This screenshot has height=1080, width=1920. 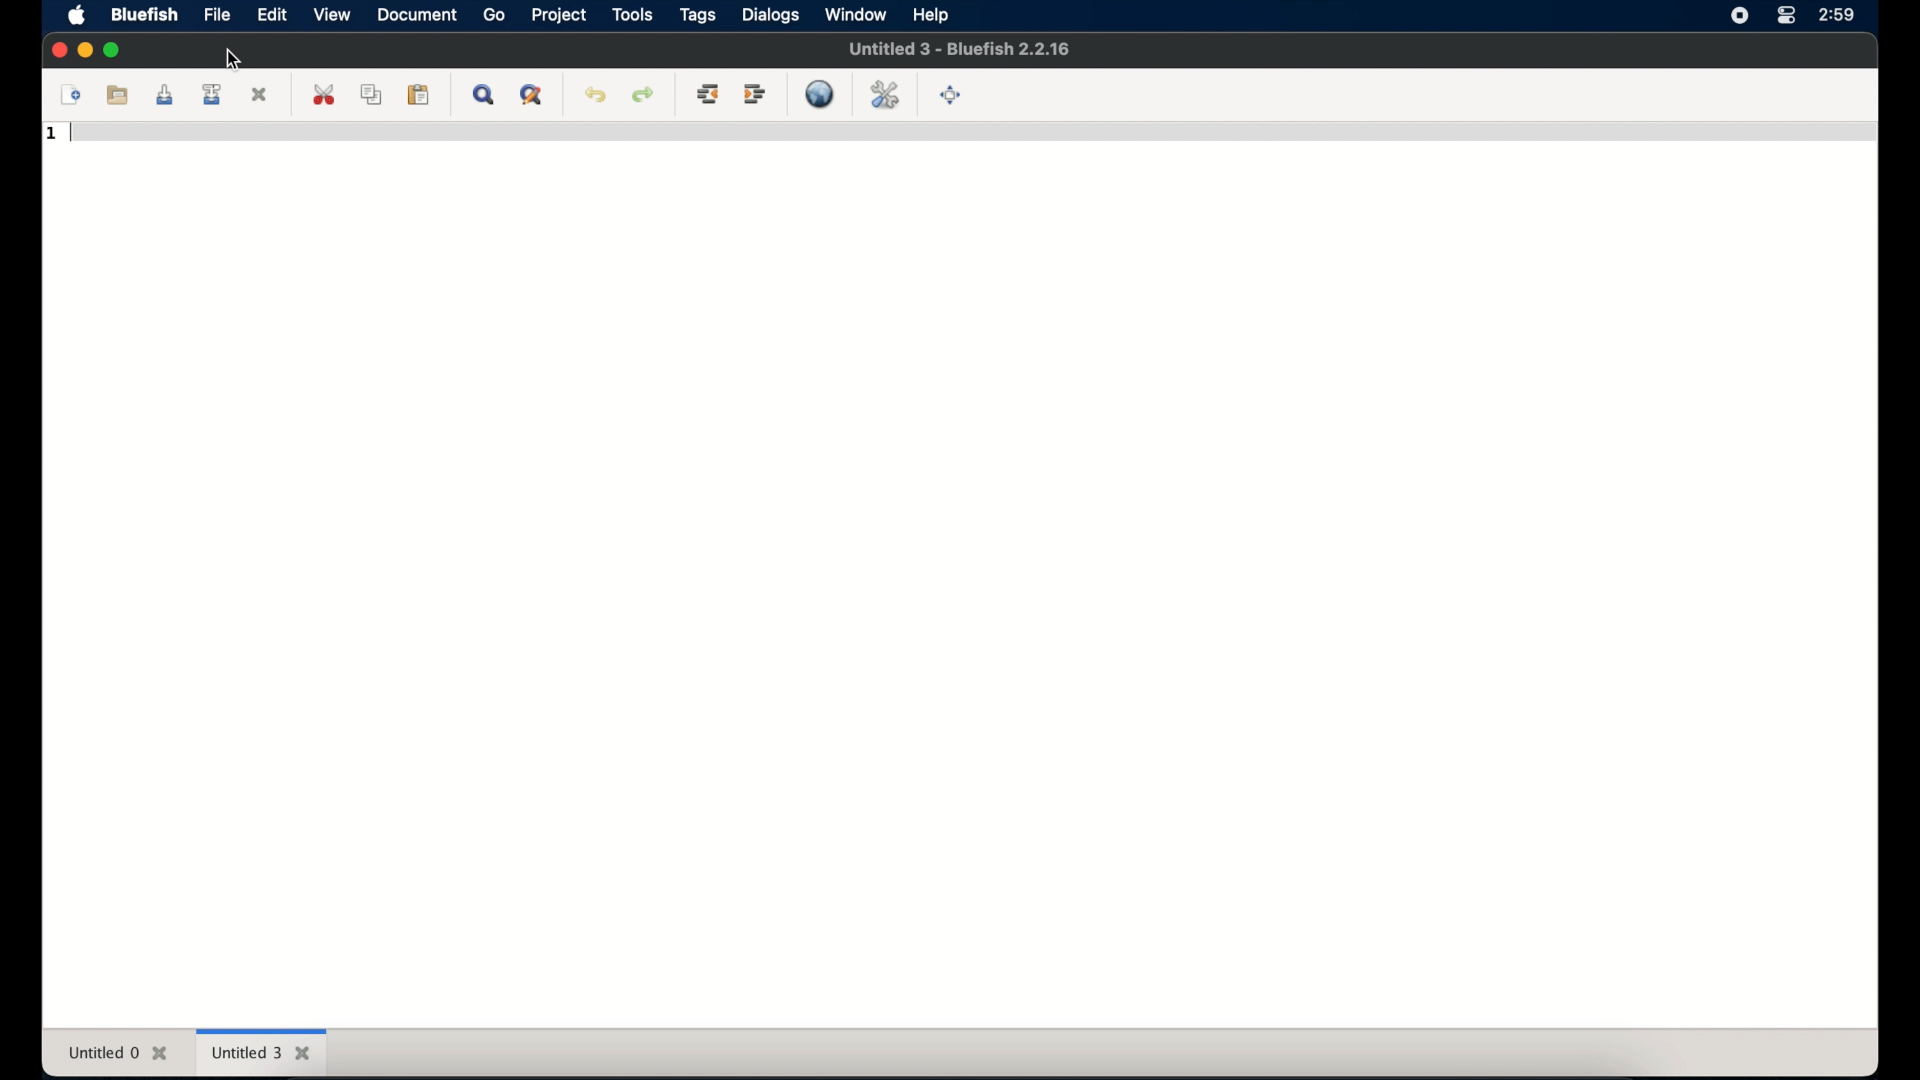 What do you see at coordinates (374, 94) in the screenshot?
I see `copy` at bounding box center [374, 94].